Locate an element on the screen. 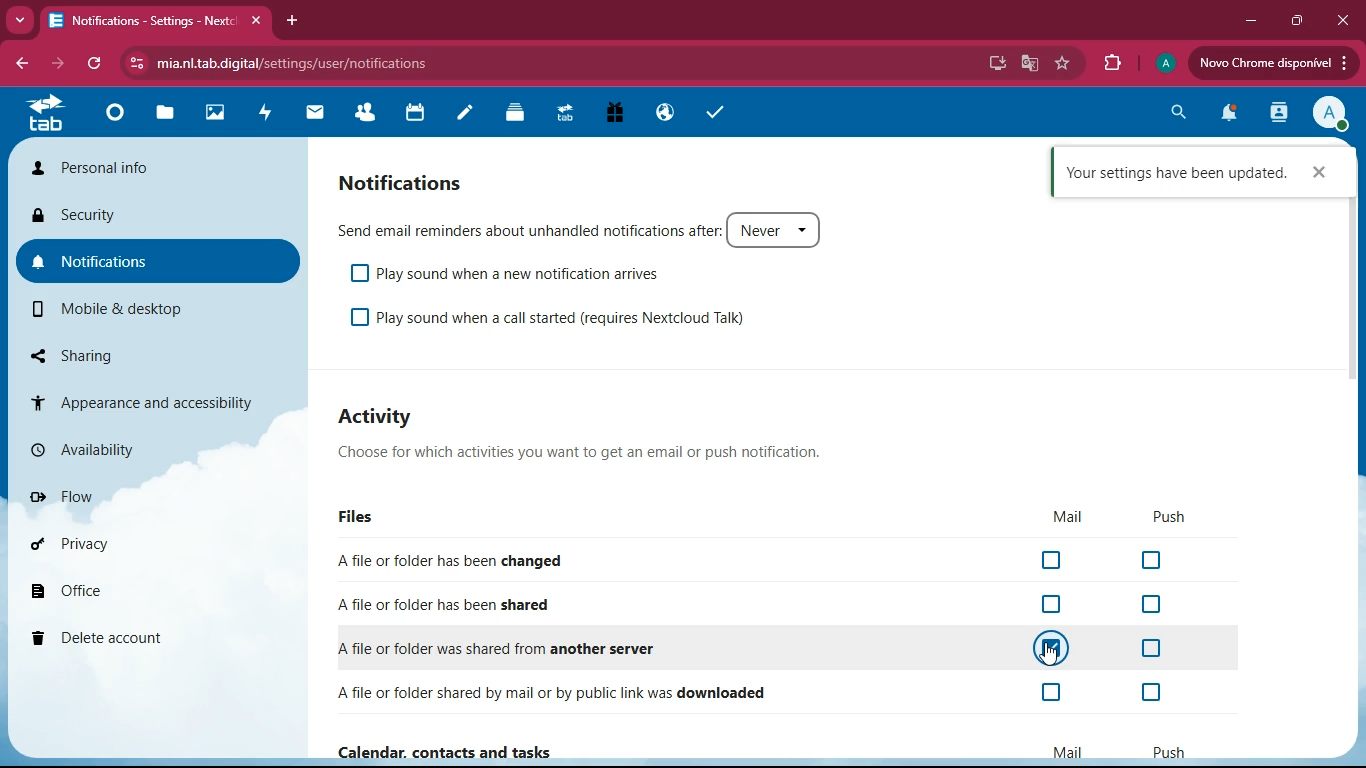 The width and height of the screenshot is (1366, 768). notes is located at coordinates (458, 115).